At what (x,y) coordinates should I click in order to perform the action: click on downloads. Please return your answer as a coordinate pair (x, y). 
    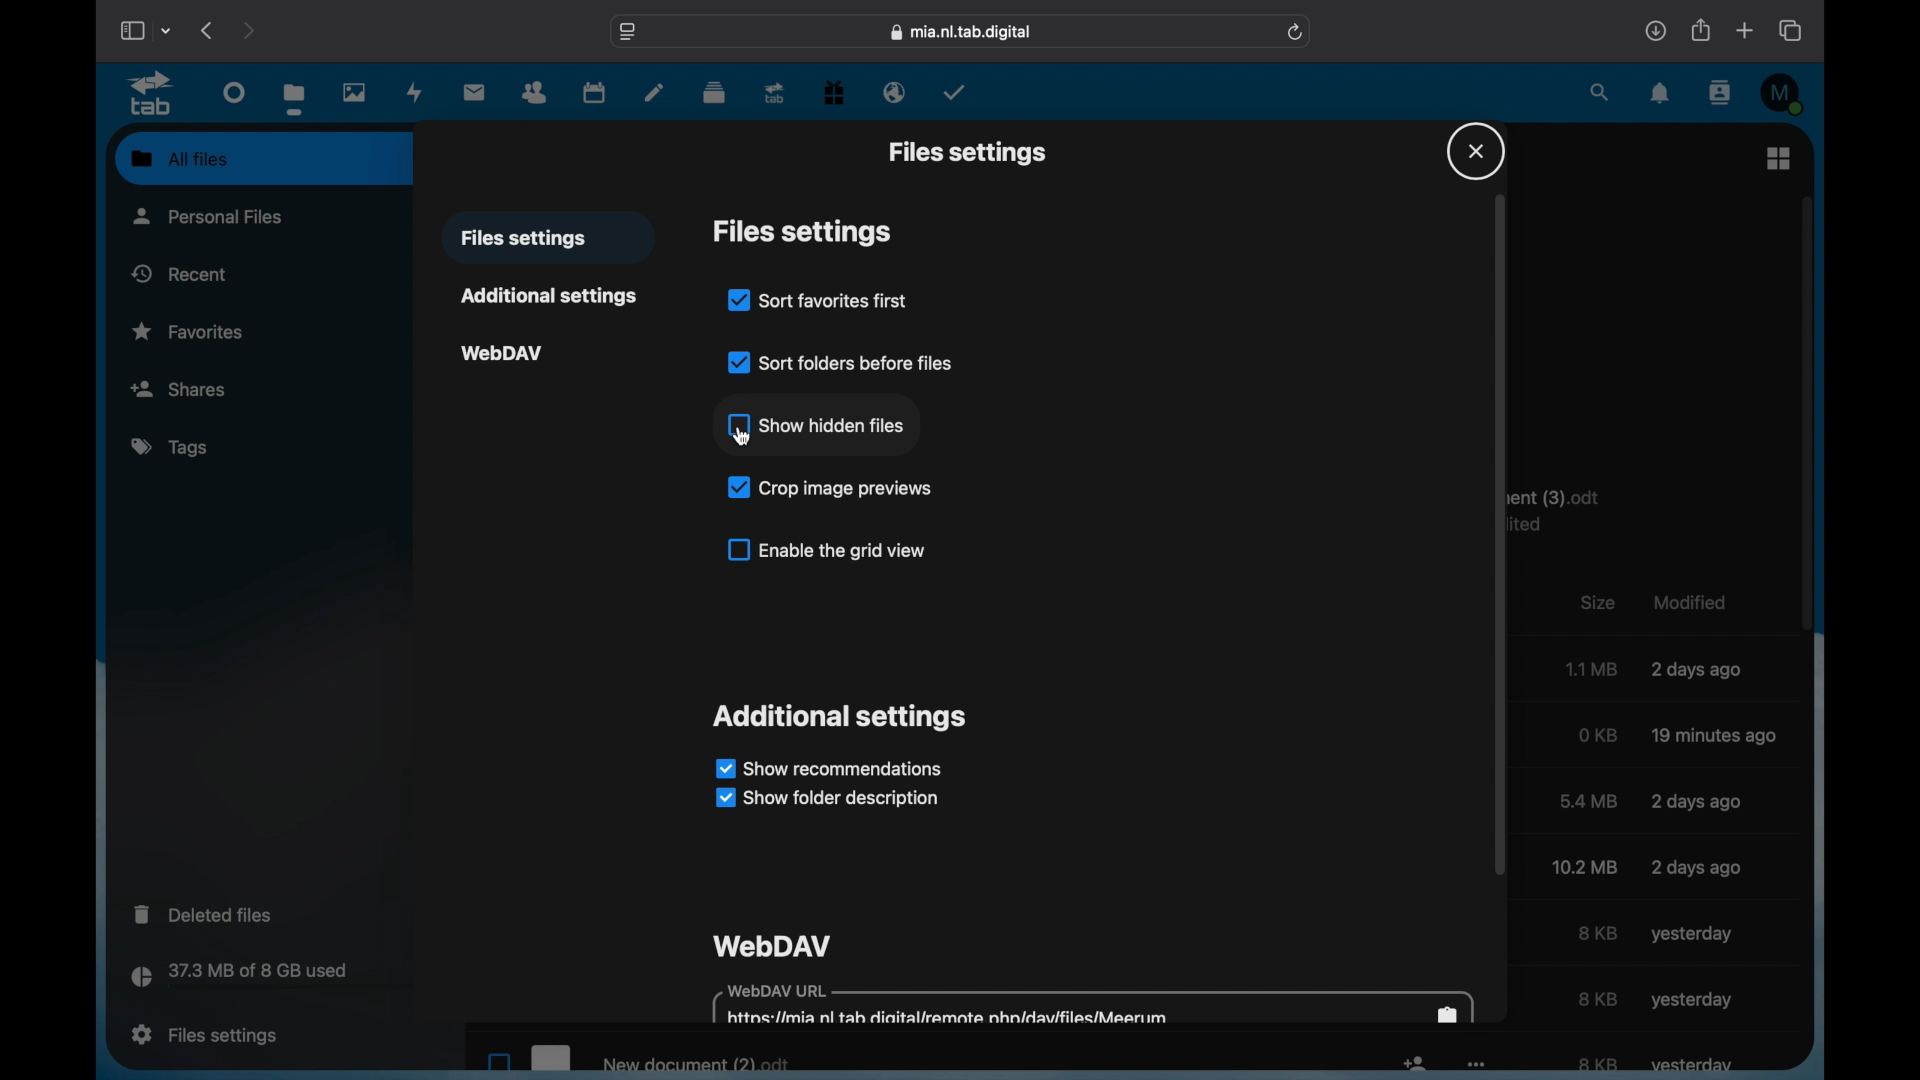
    Looking at the image, I should click on (1655, 30).